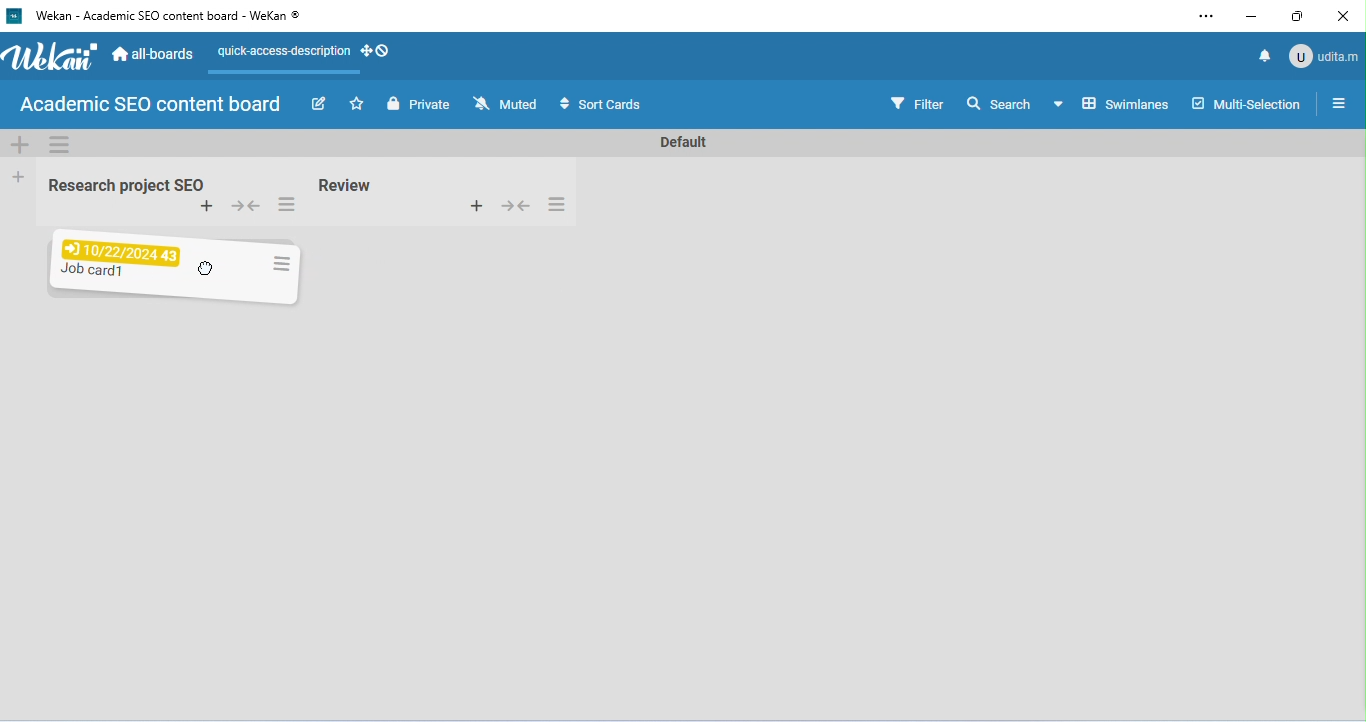  I want to click on notification, so click(1262, 55).